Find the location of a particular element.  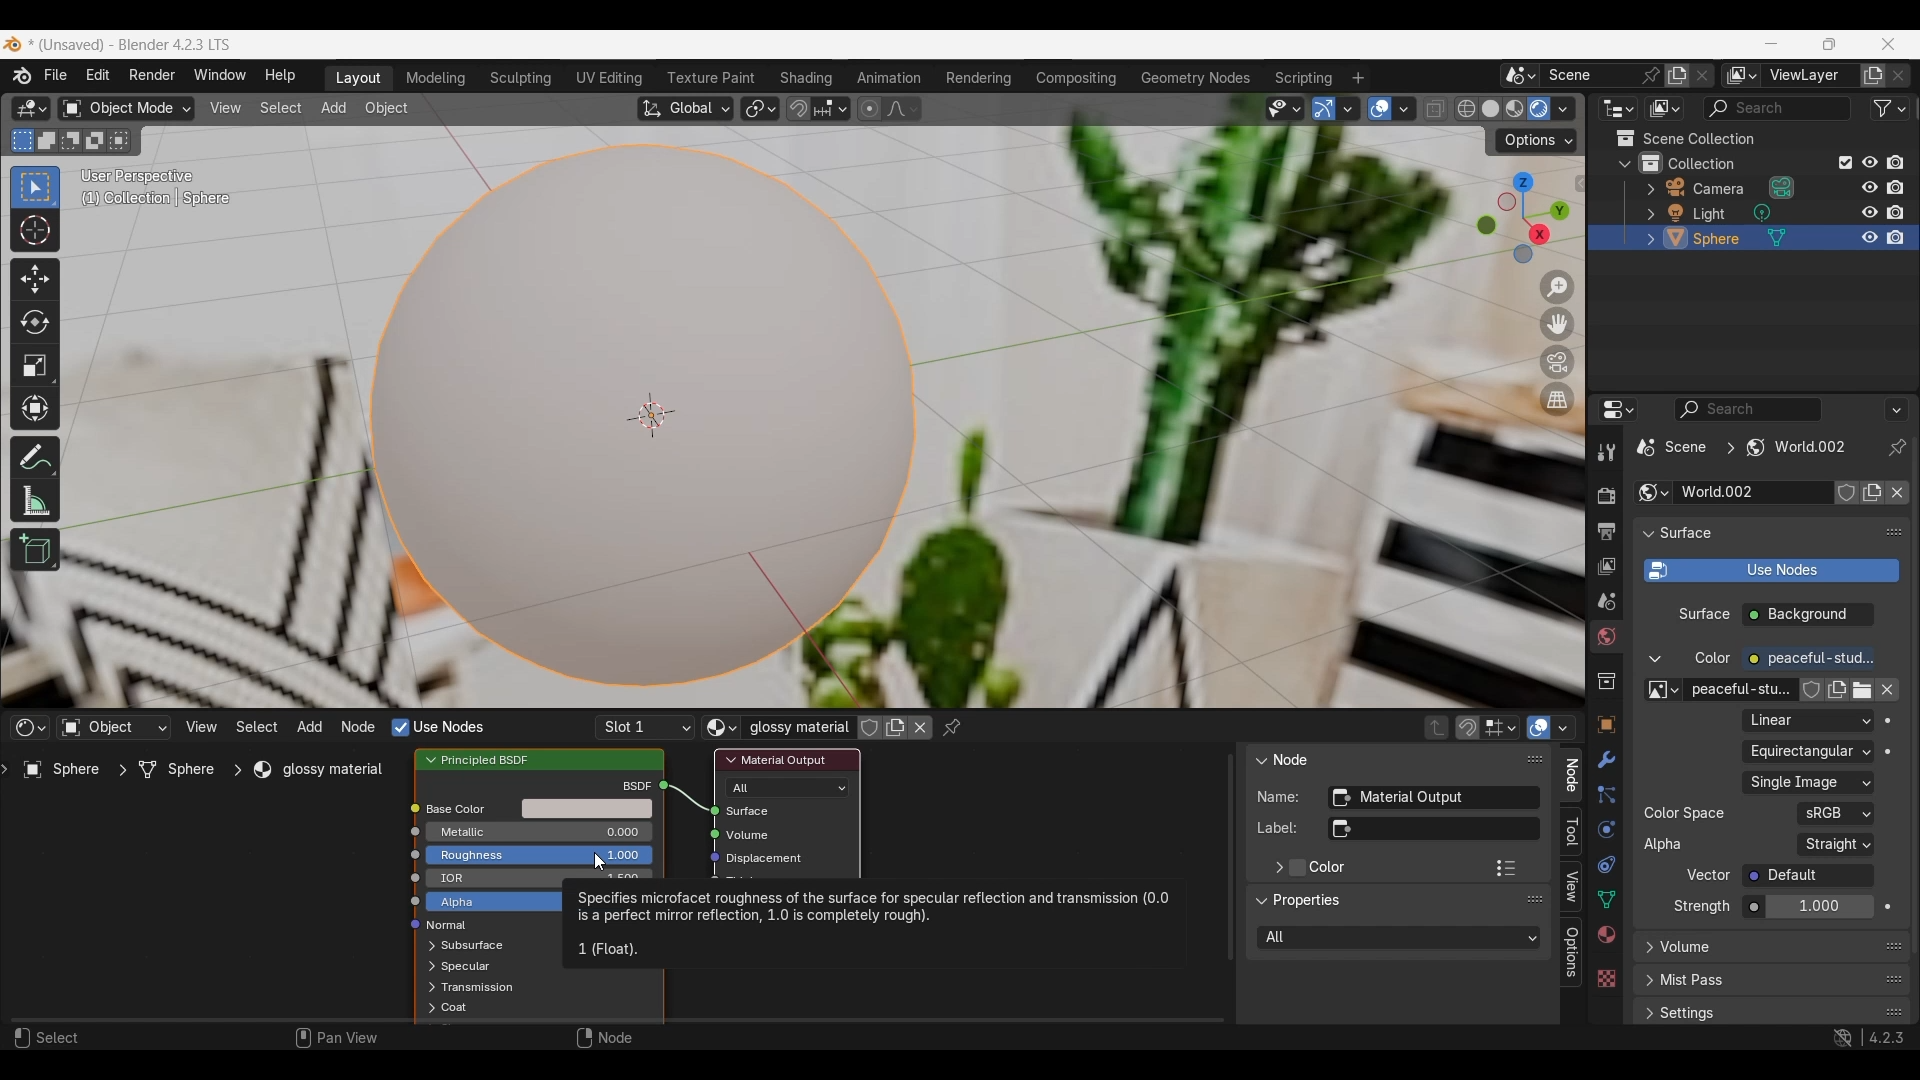

expand respective scenes is located at coordinates (1646, 1014).